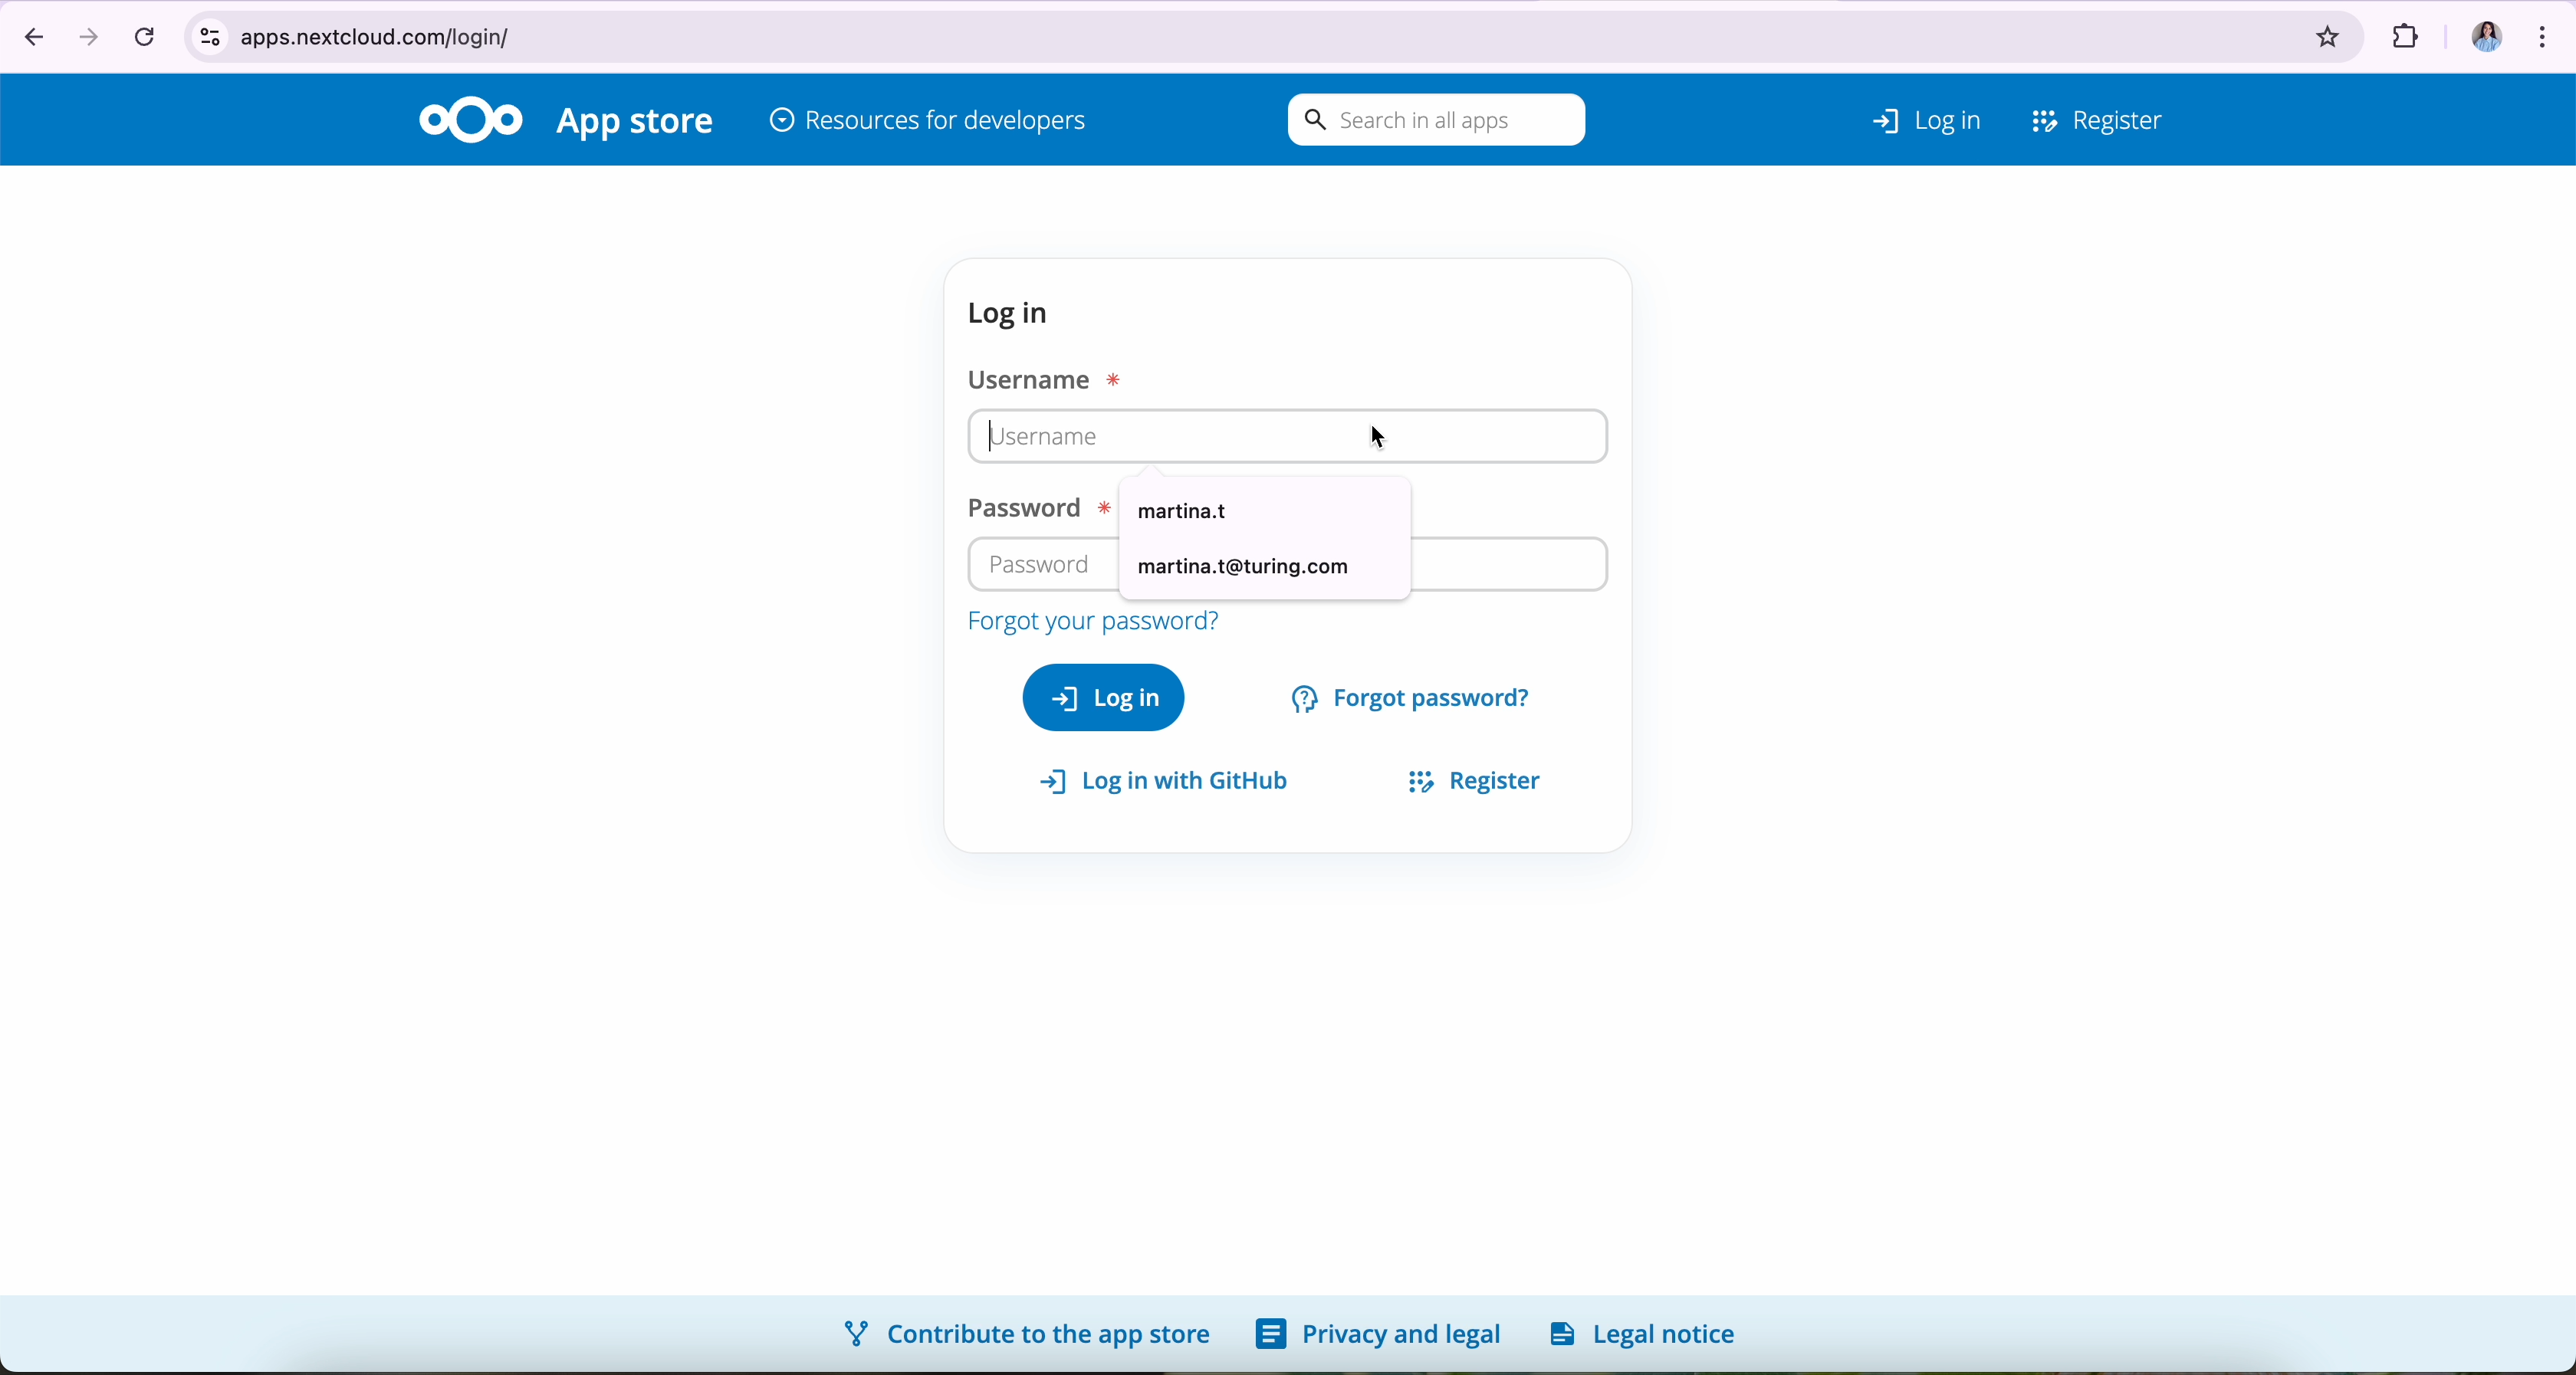 This screenshot has width=2576, height=1375. I want to click on extensions, so click(2402, 30).